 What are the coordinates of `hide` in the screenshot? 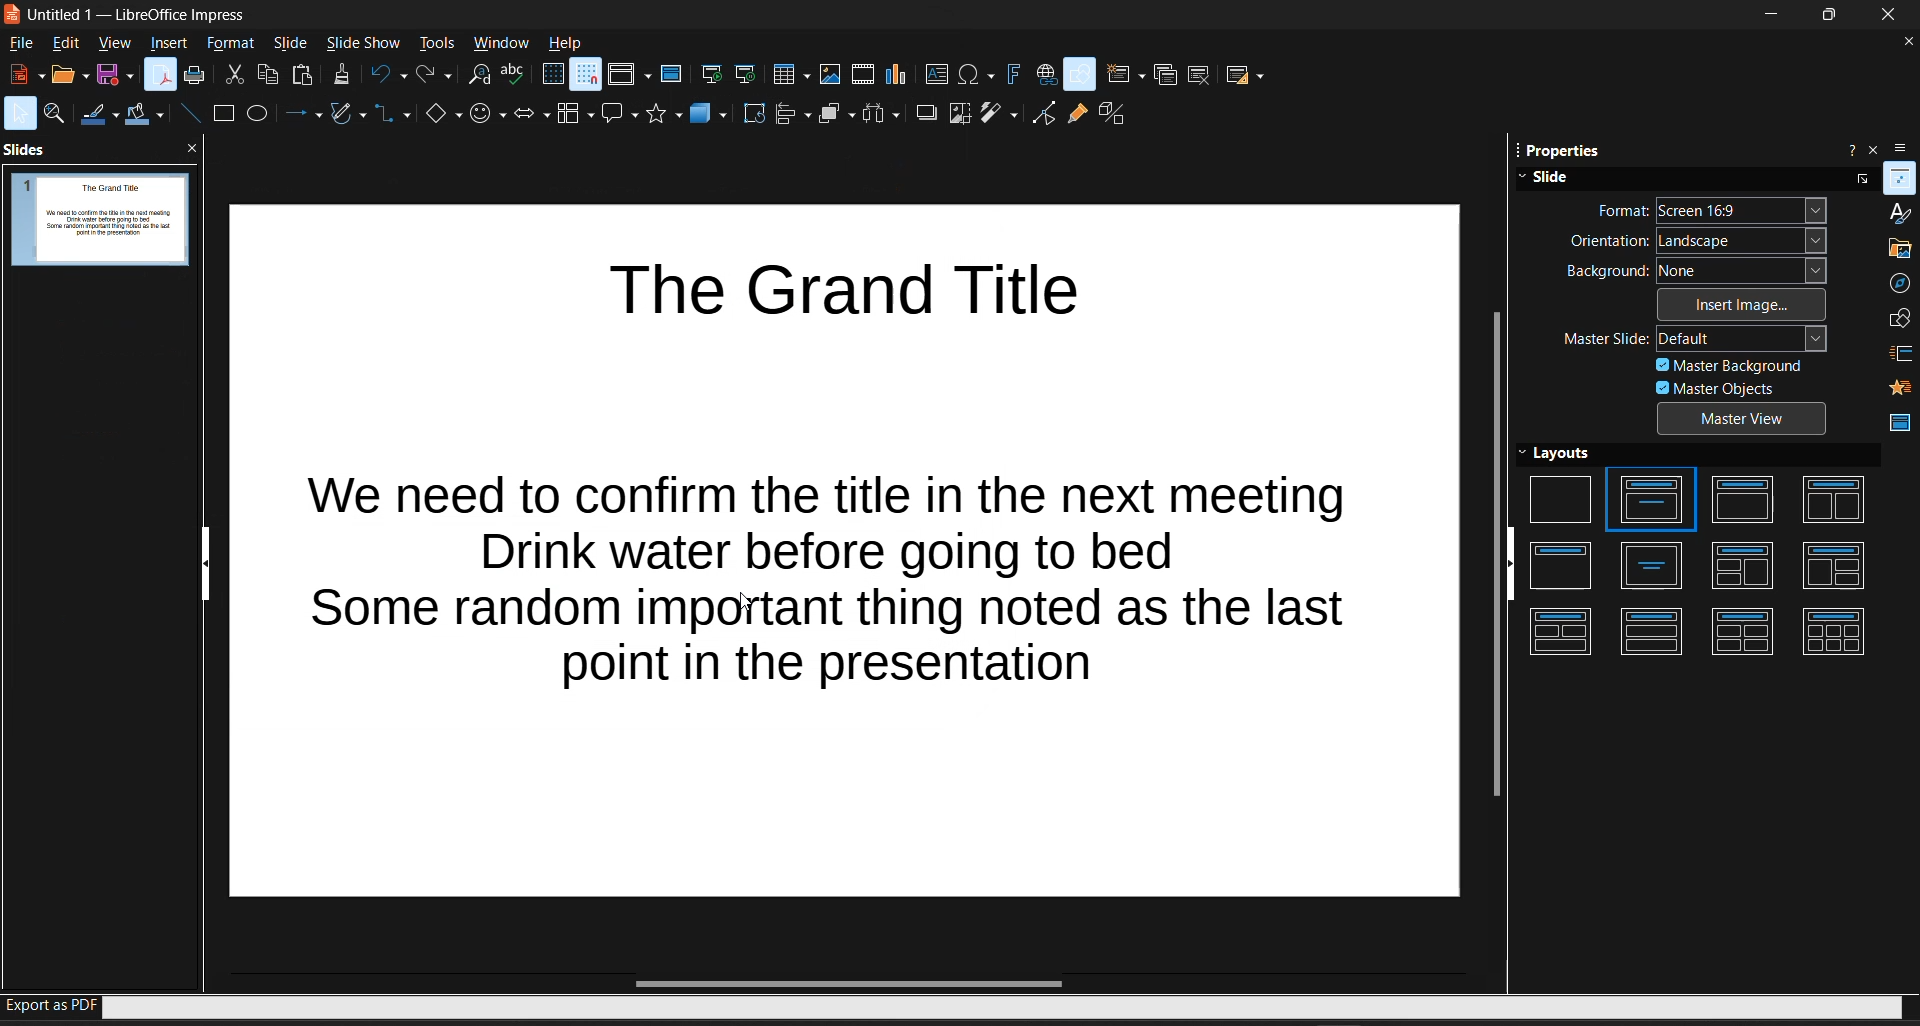 It's located at (210, 564).